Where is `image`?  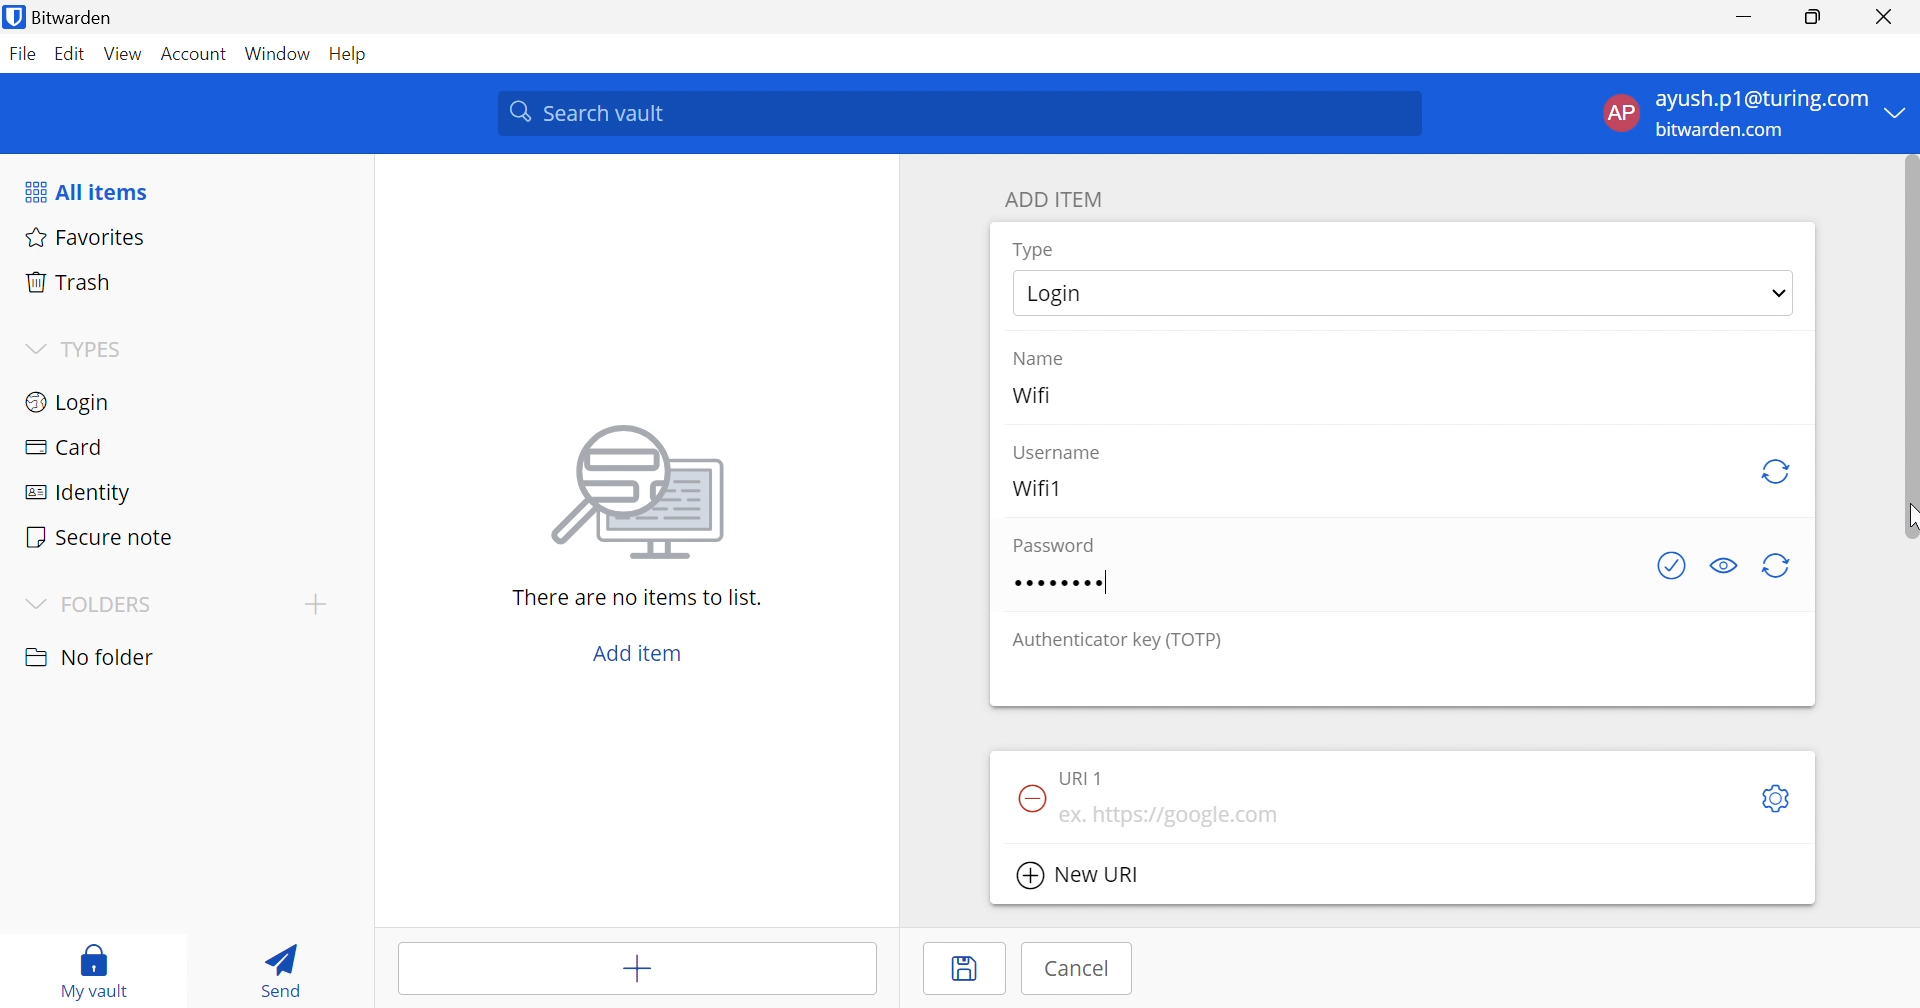
image is located at coordinates (644, 486).